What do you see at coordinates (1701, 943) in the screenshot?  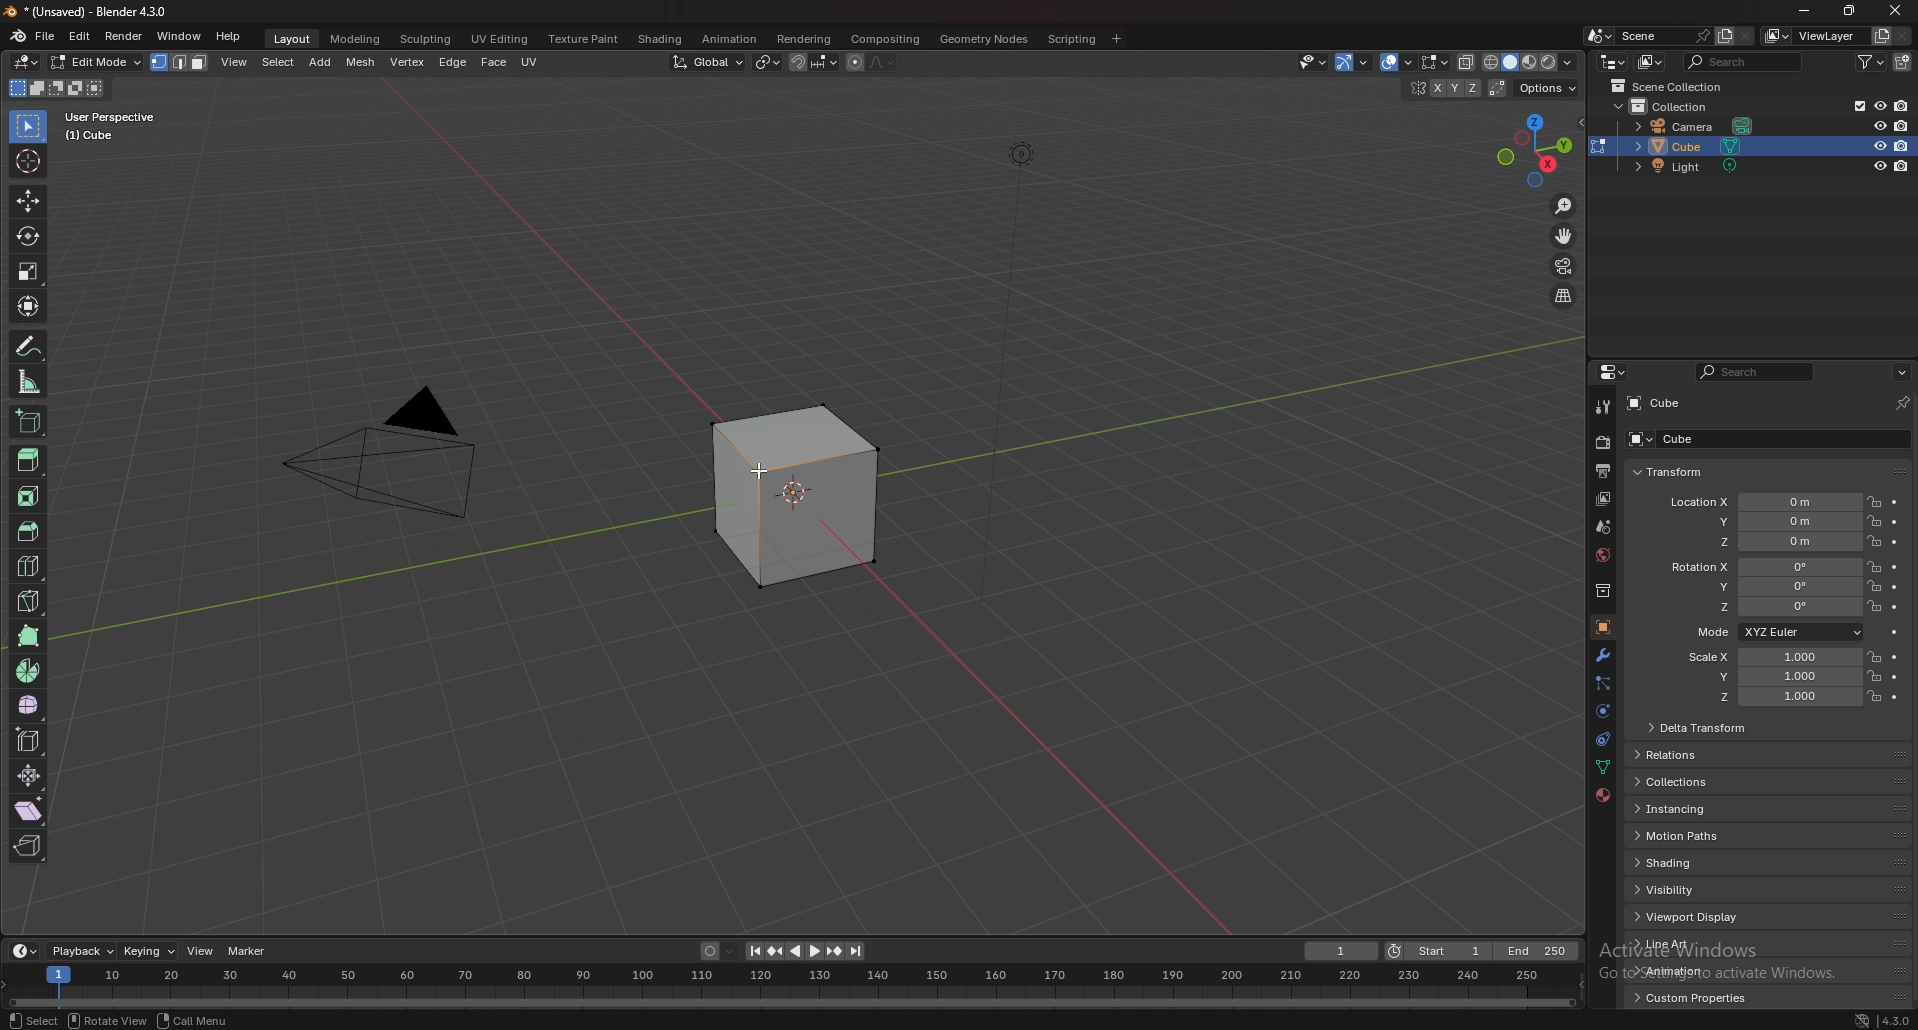 I see `line art` at bounding box center [1701, 943].